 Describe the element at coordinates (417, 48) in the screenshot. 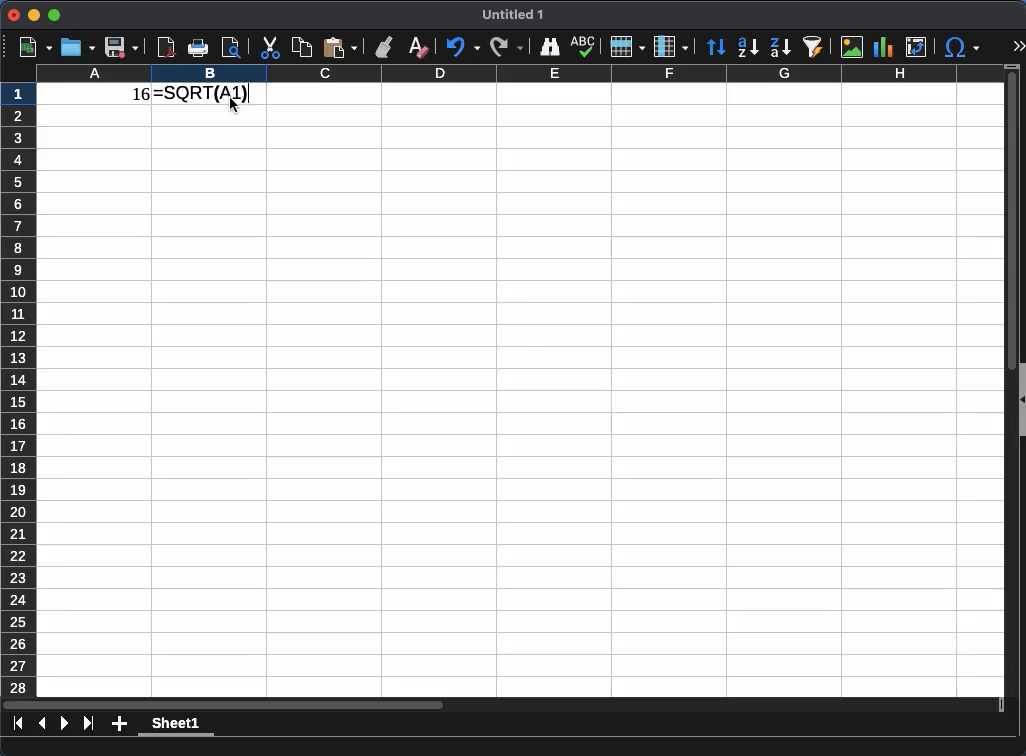

I see `clear formatting` at that location.